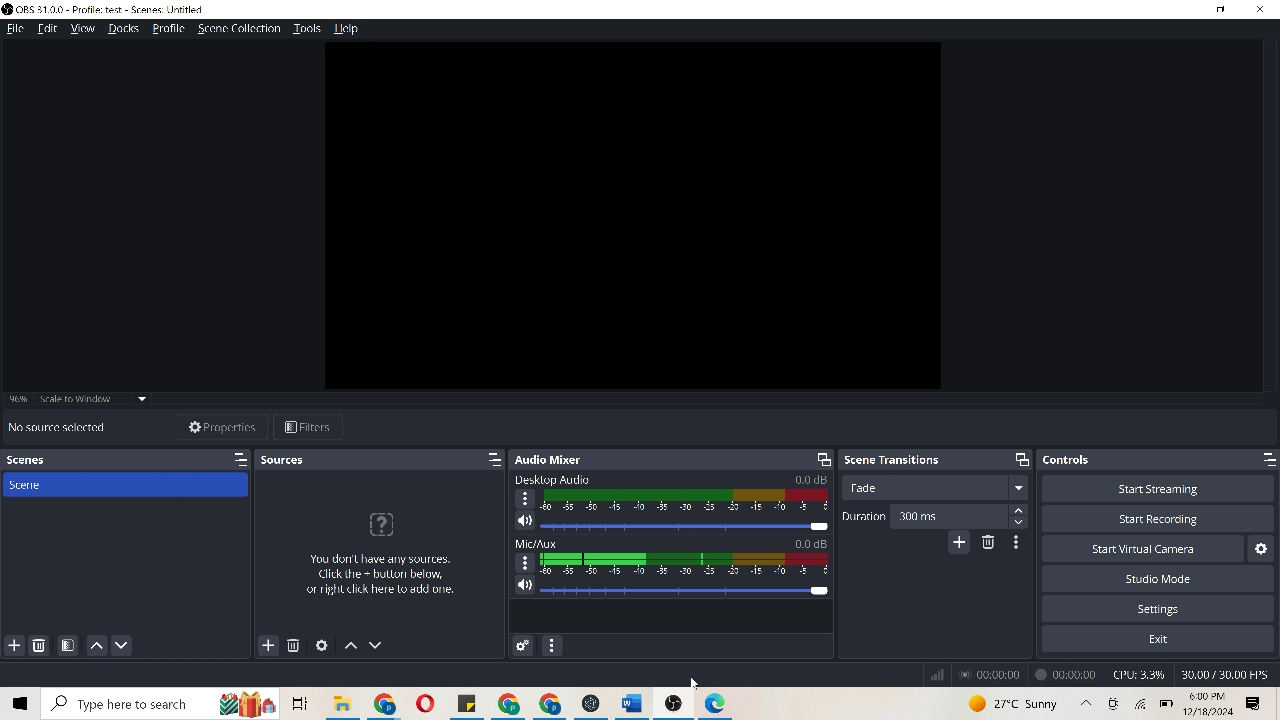 The image size is (1280, 720). Describe the element at coordinates (932, 489) in the screenshot. I see `trade` at that location.